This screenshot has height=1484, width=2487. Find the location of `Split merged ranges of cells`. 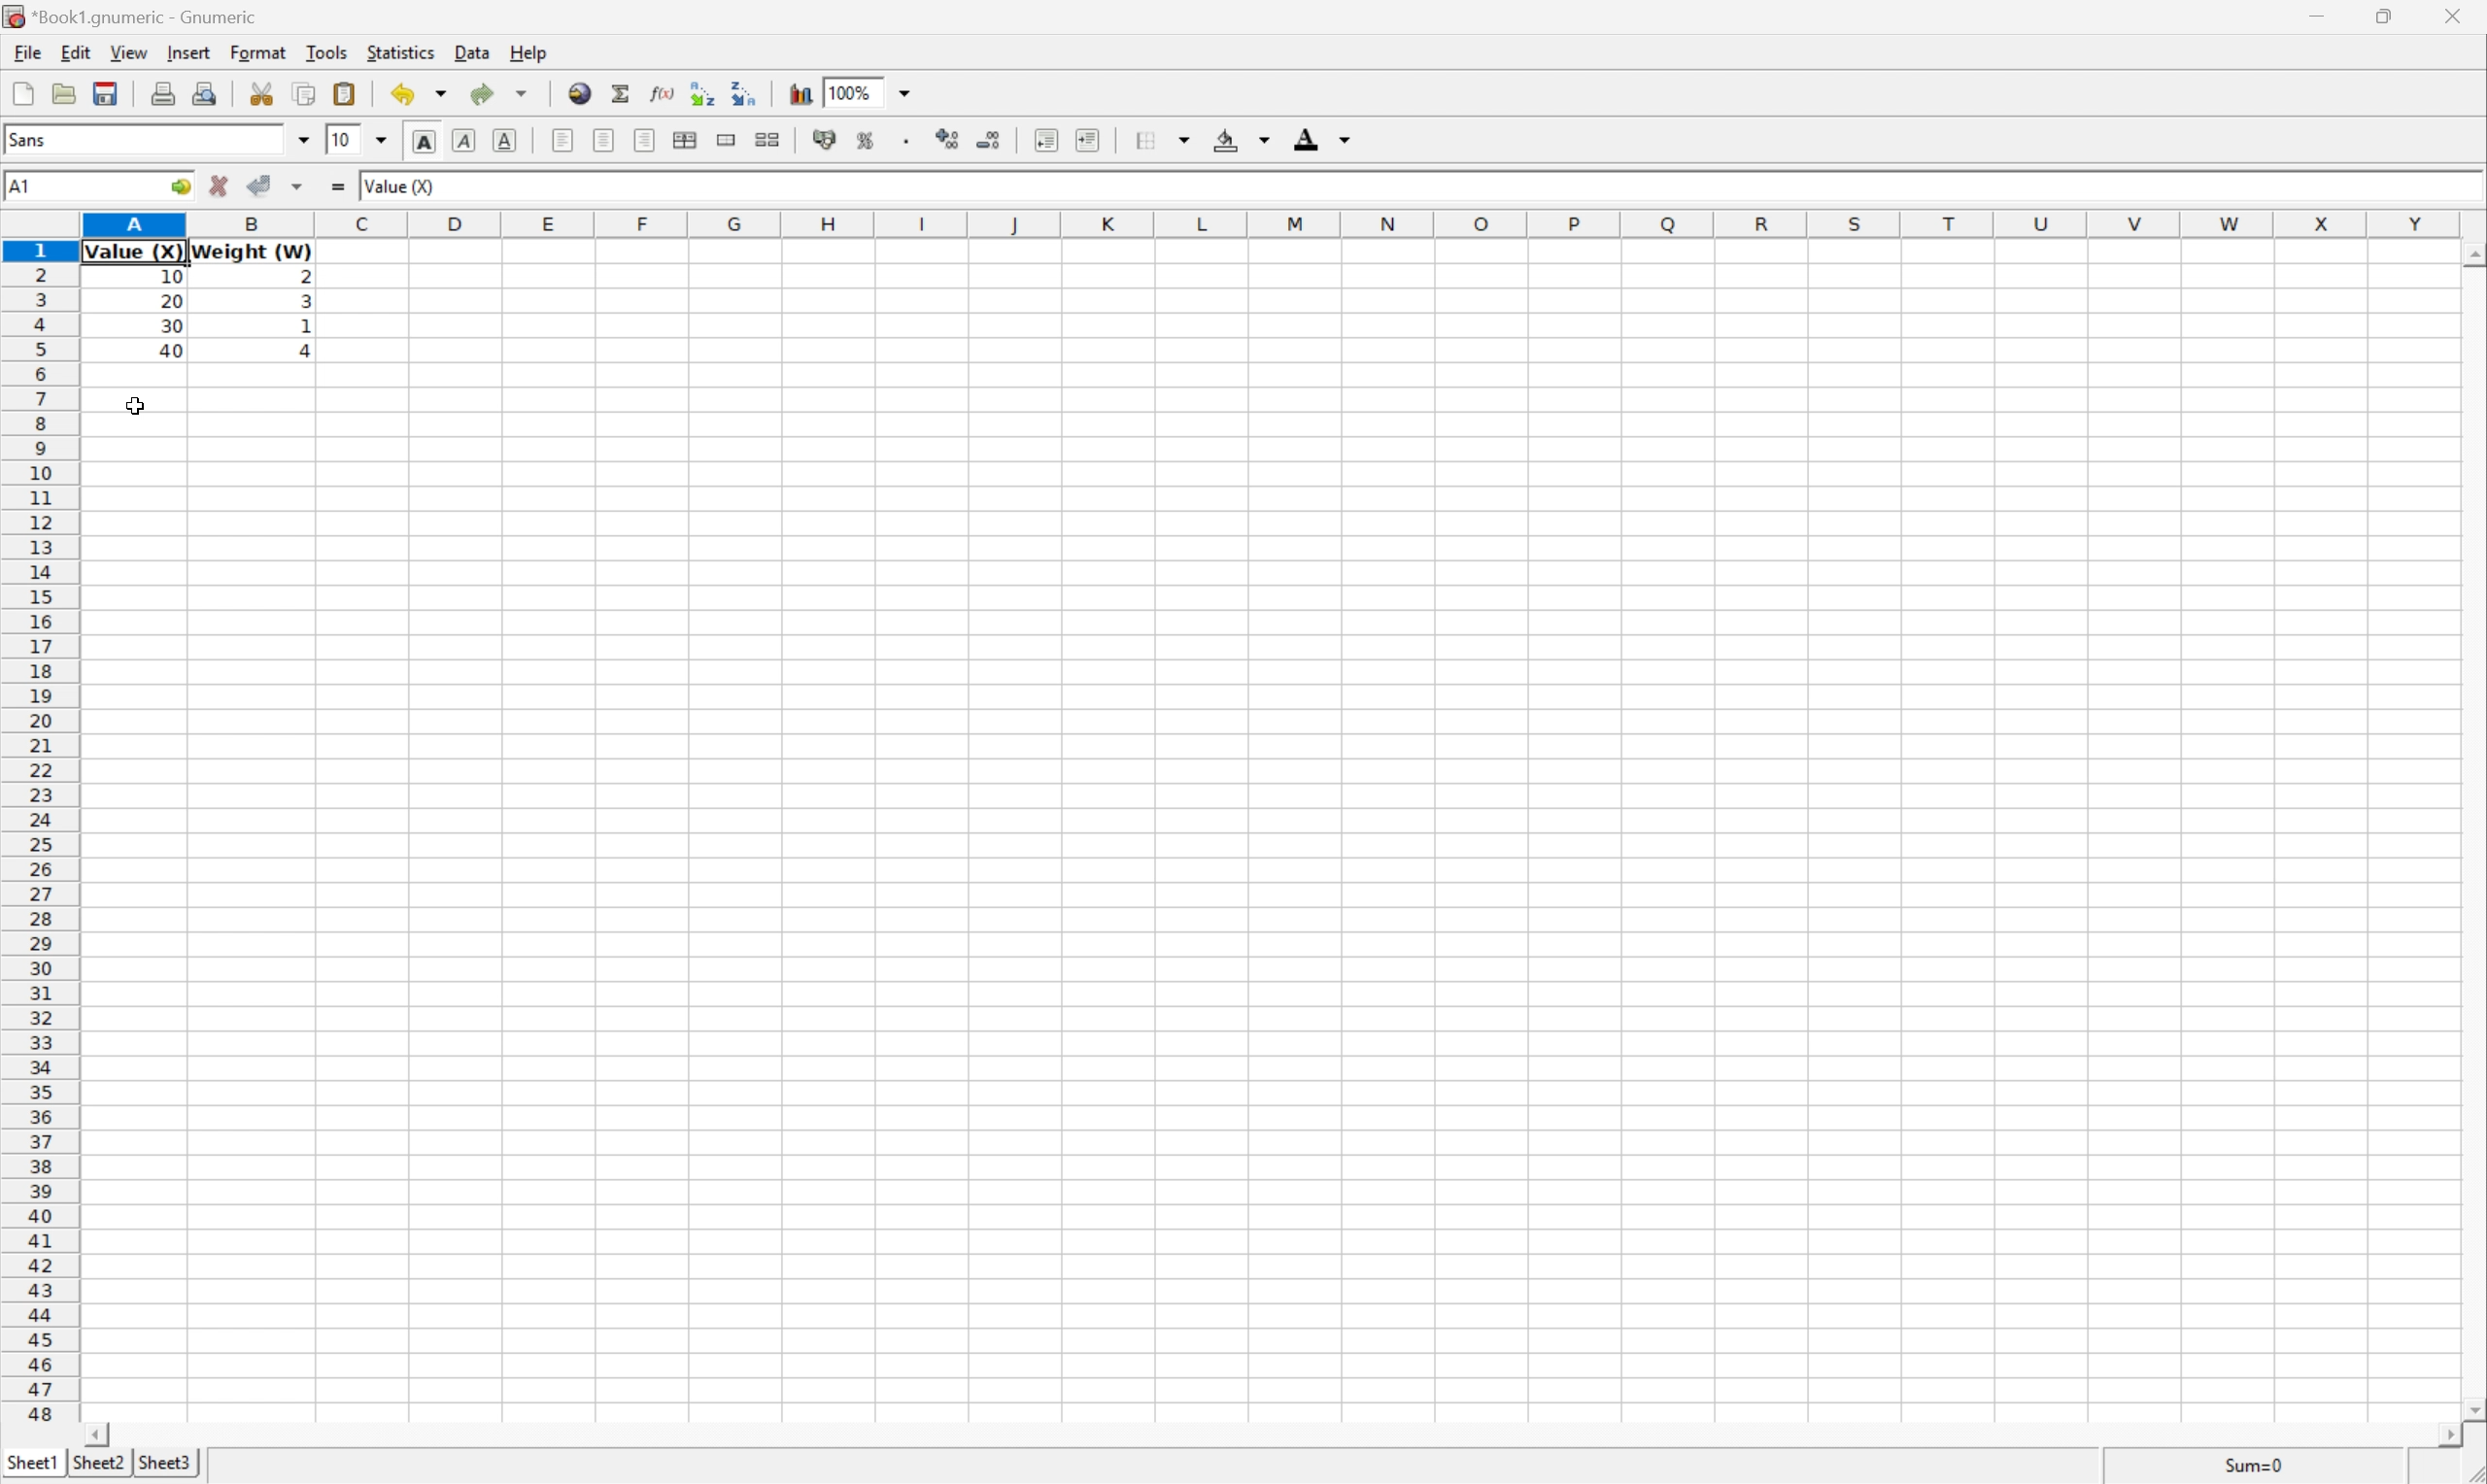

Split merged ranges of cells is located at coordinates (771, 141).